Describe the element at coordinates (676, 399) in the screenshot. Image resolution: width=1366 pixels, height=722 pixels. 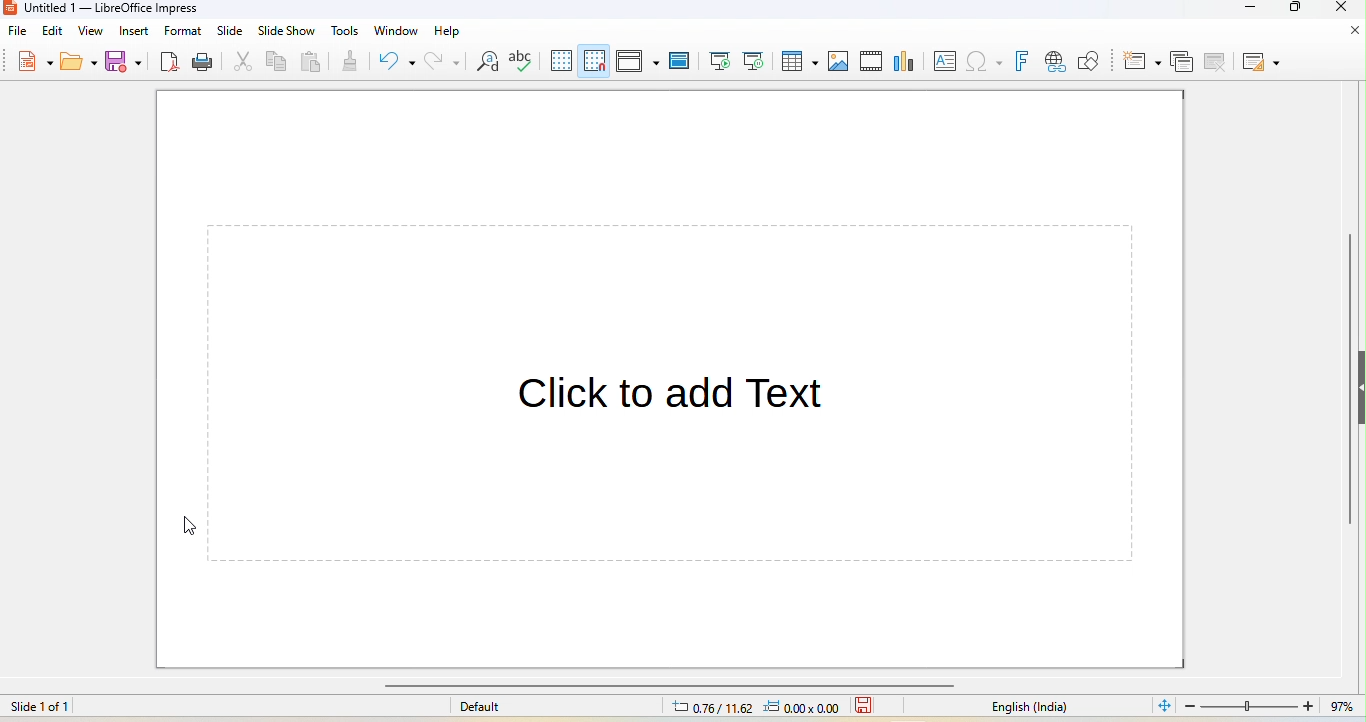
I see `Click to add Text` at that location.